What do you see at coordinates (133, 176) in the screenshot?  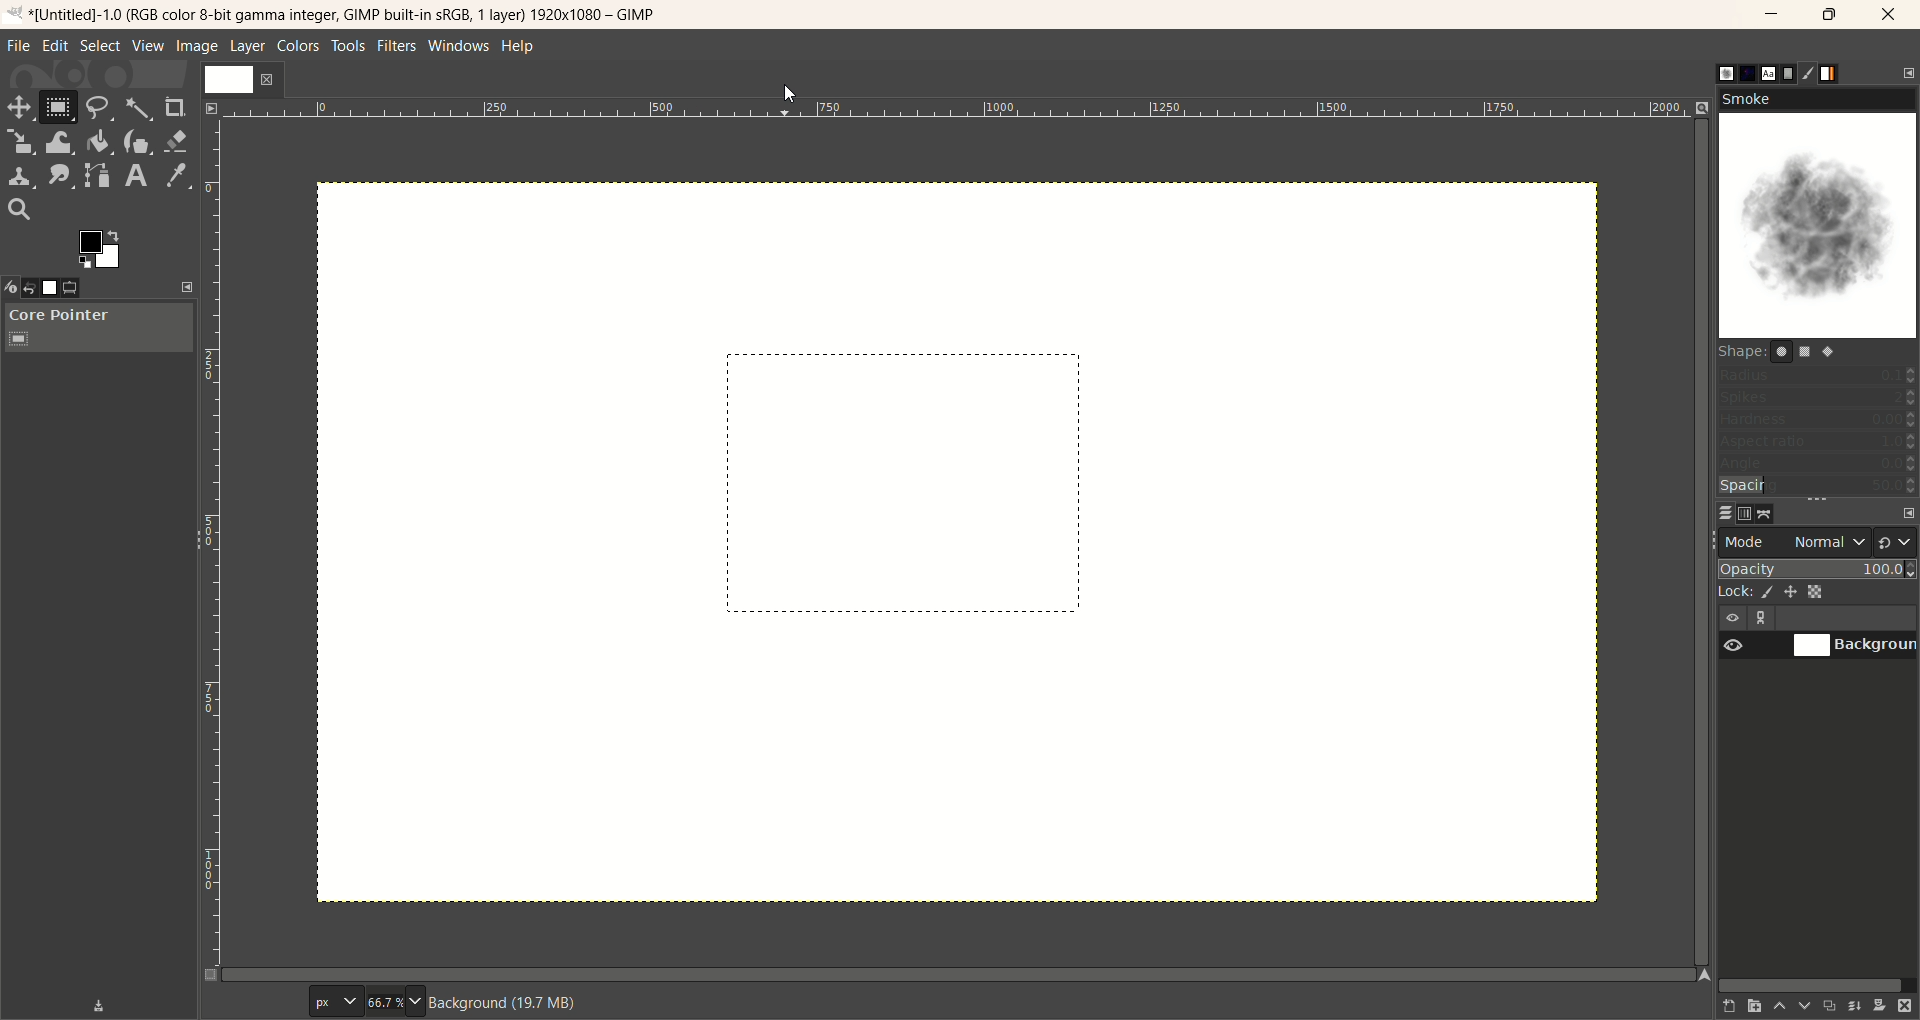 I see `text tool` at bounding box center [133, 176].